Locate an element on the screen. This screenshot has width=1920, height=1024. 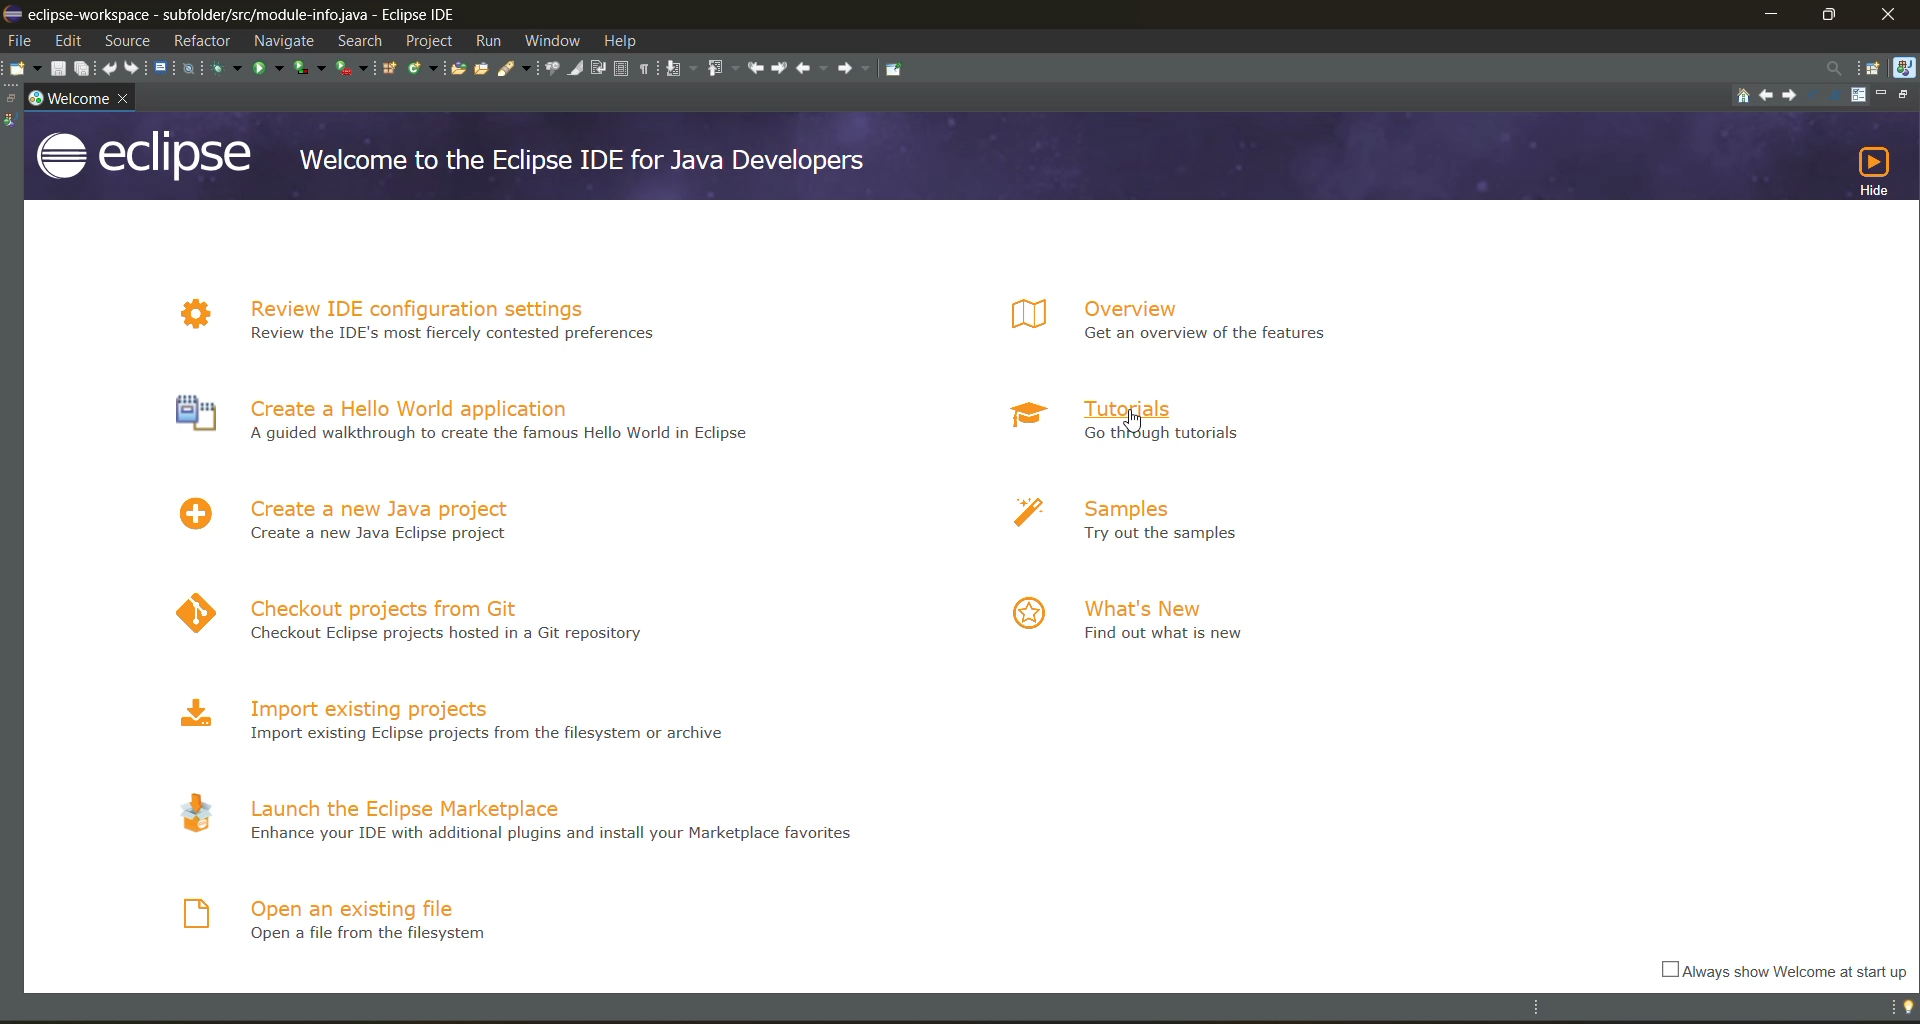
open perspective is located at coordinates (1874, 68).